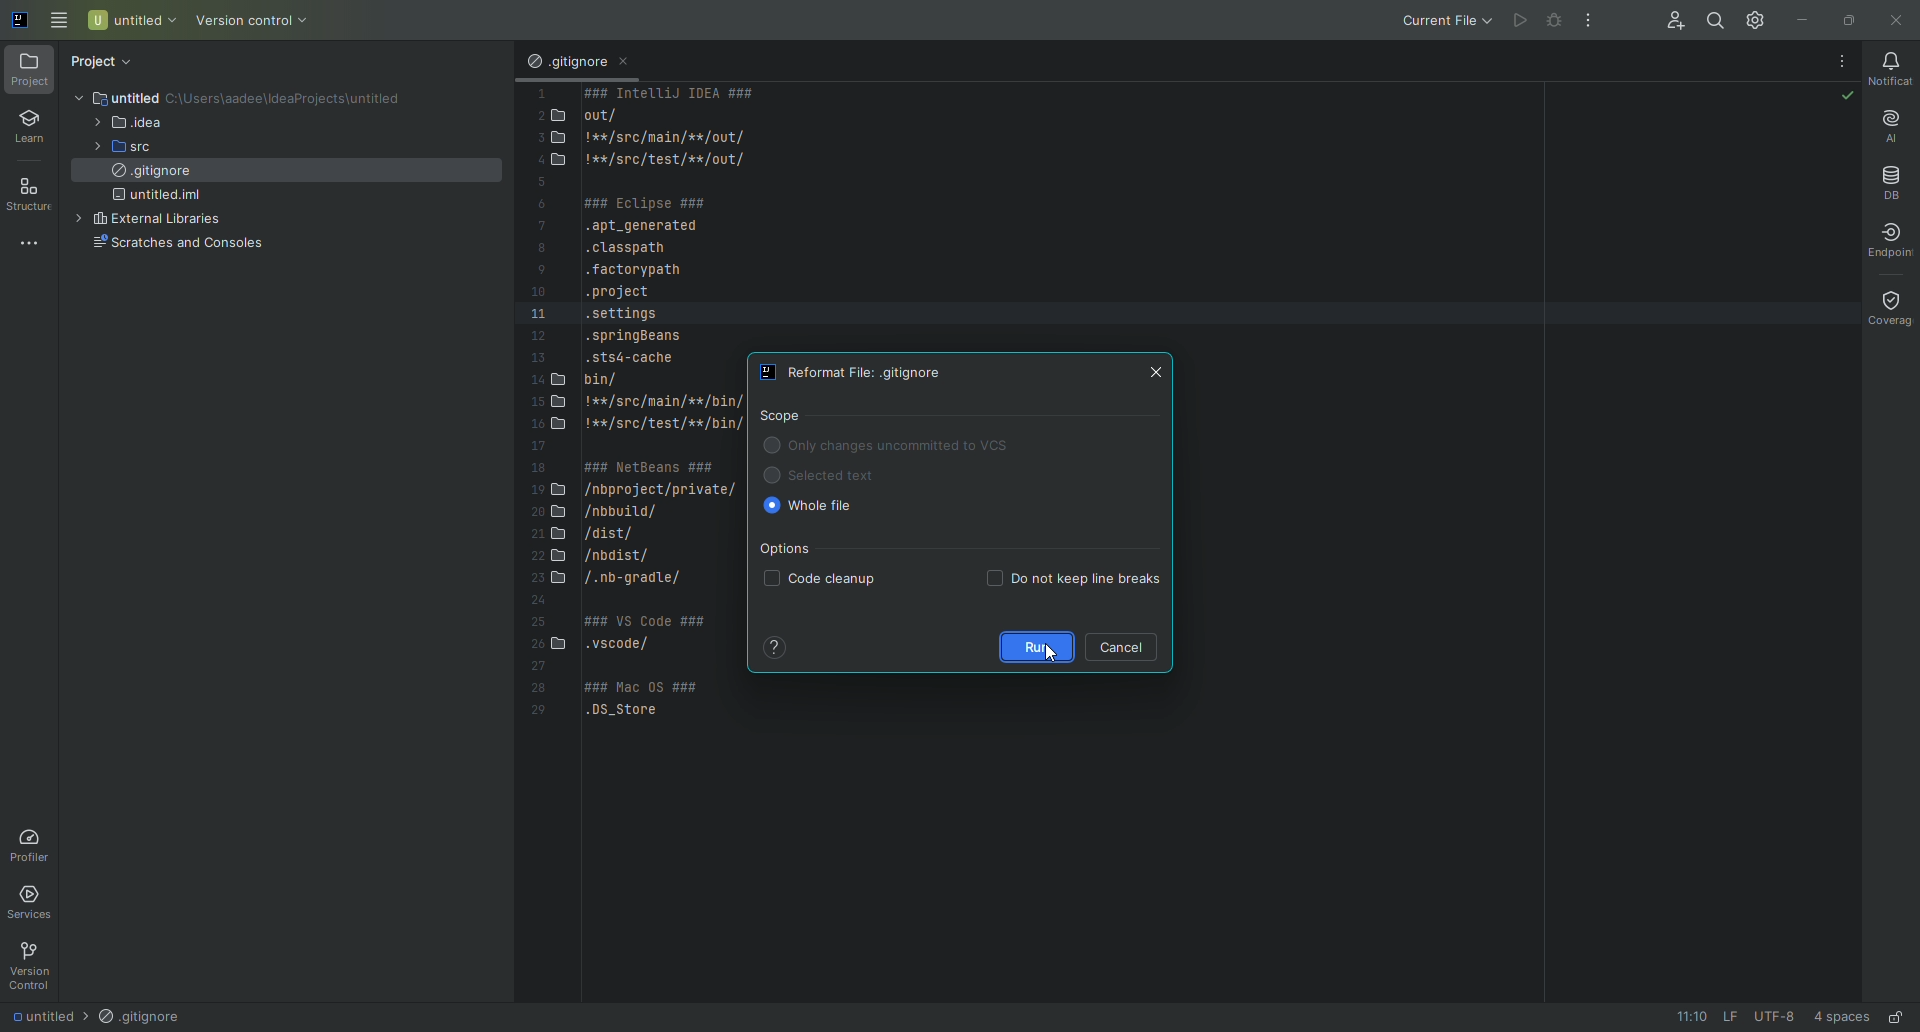 The height and width of the screenshot is (1032, 1920). Describe the element at coordinates (774, 645) in the screenshot. I see `Help` at that location.